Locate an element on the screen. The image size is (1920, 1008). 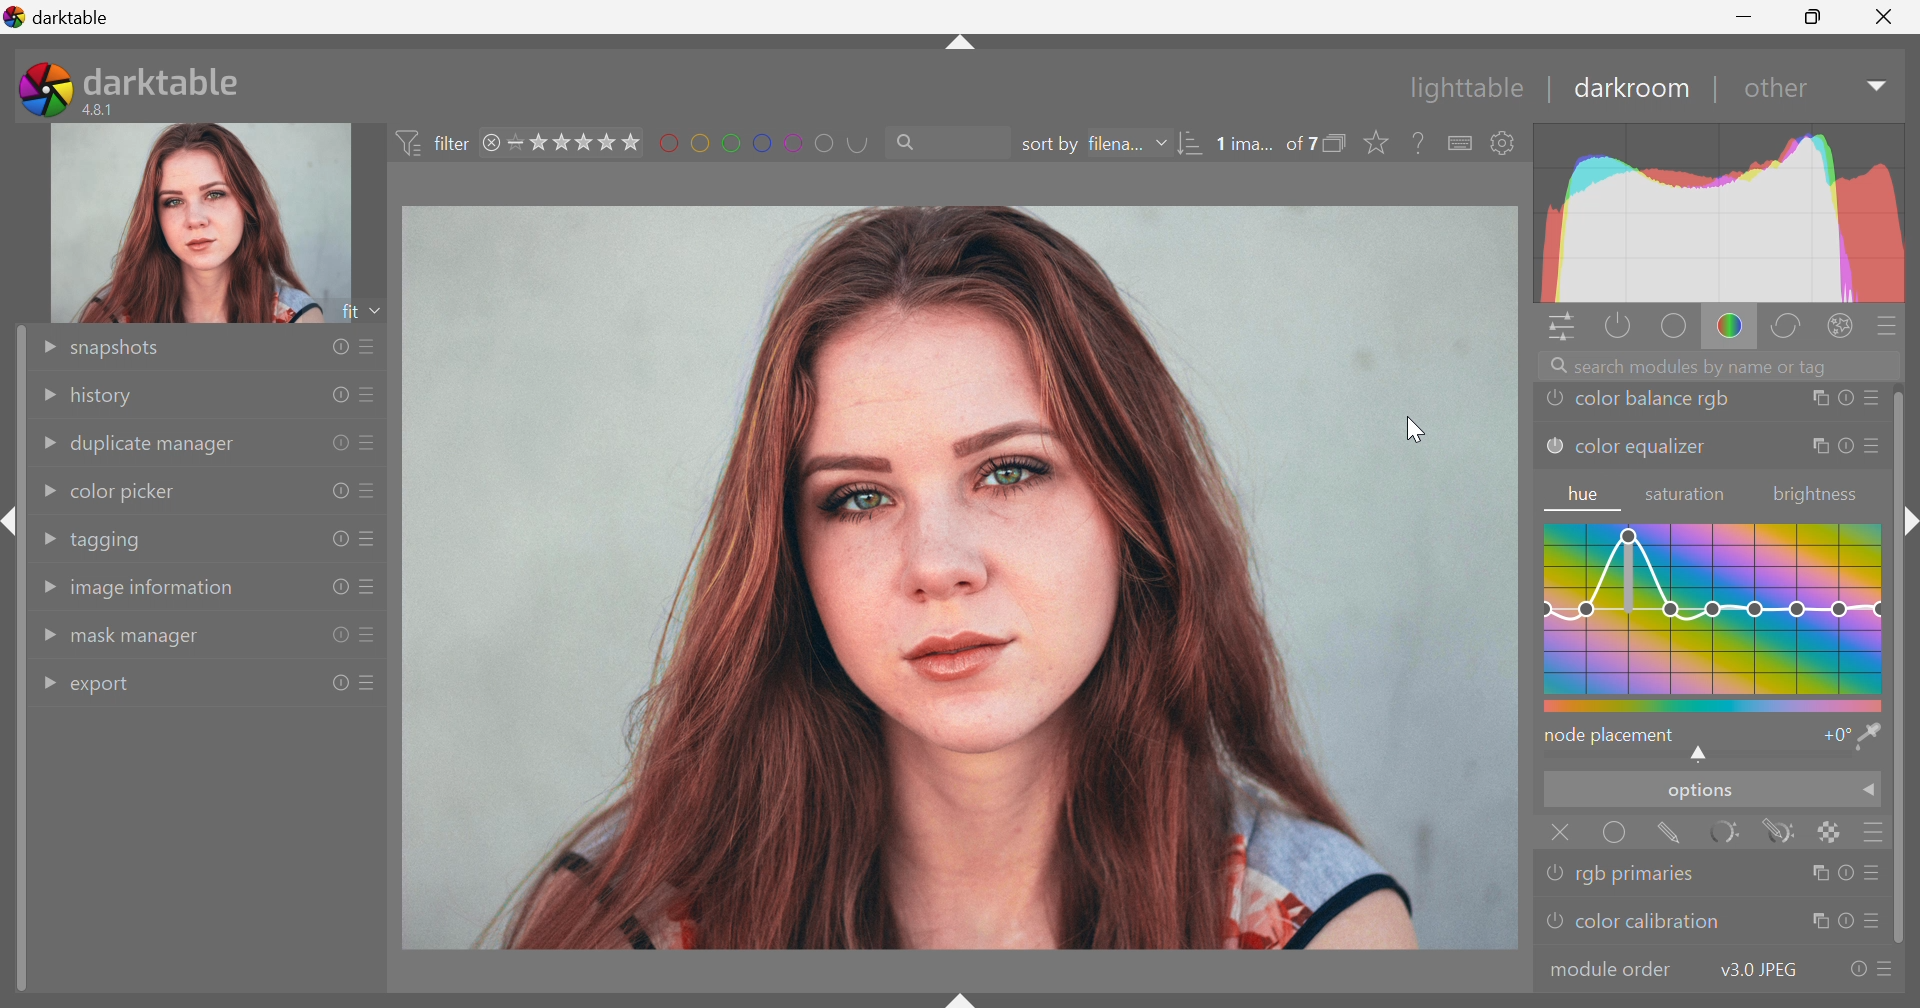
reset is located at coordinates (1844, 922).